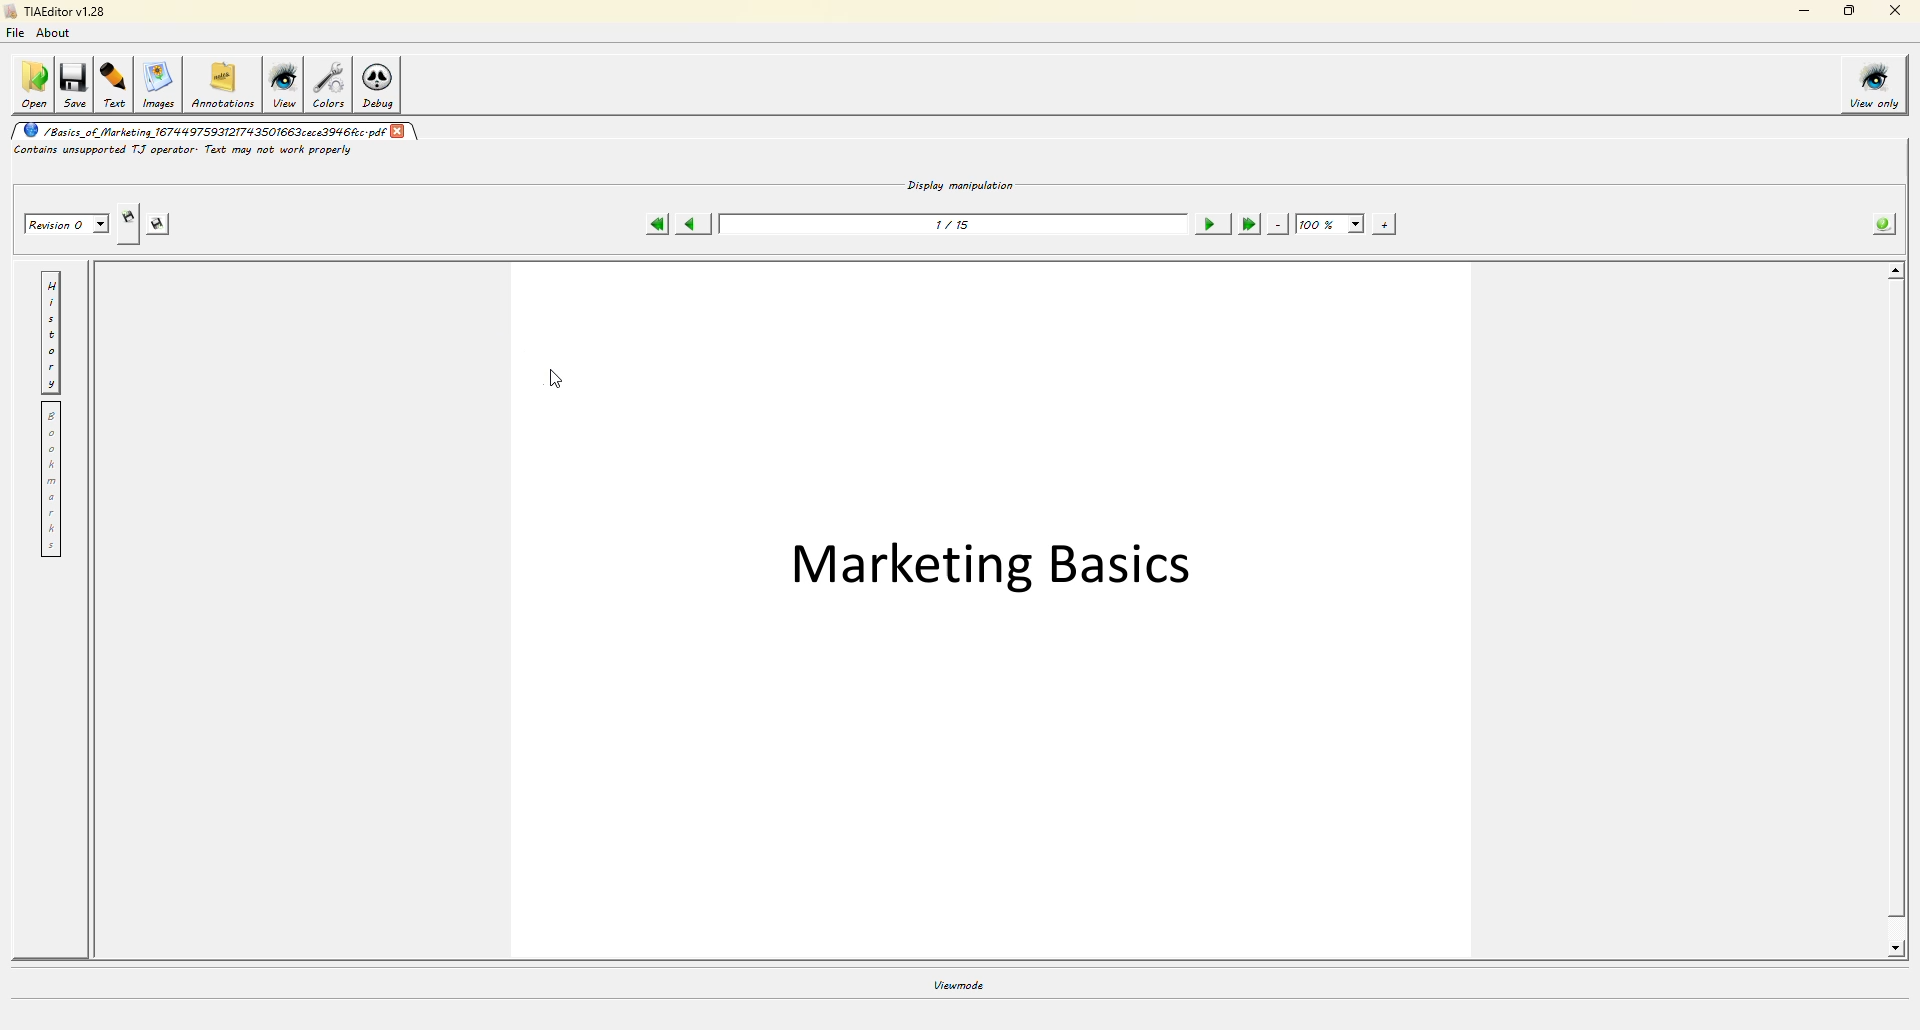  I want to click on next page, so click(1212, 224).